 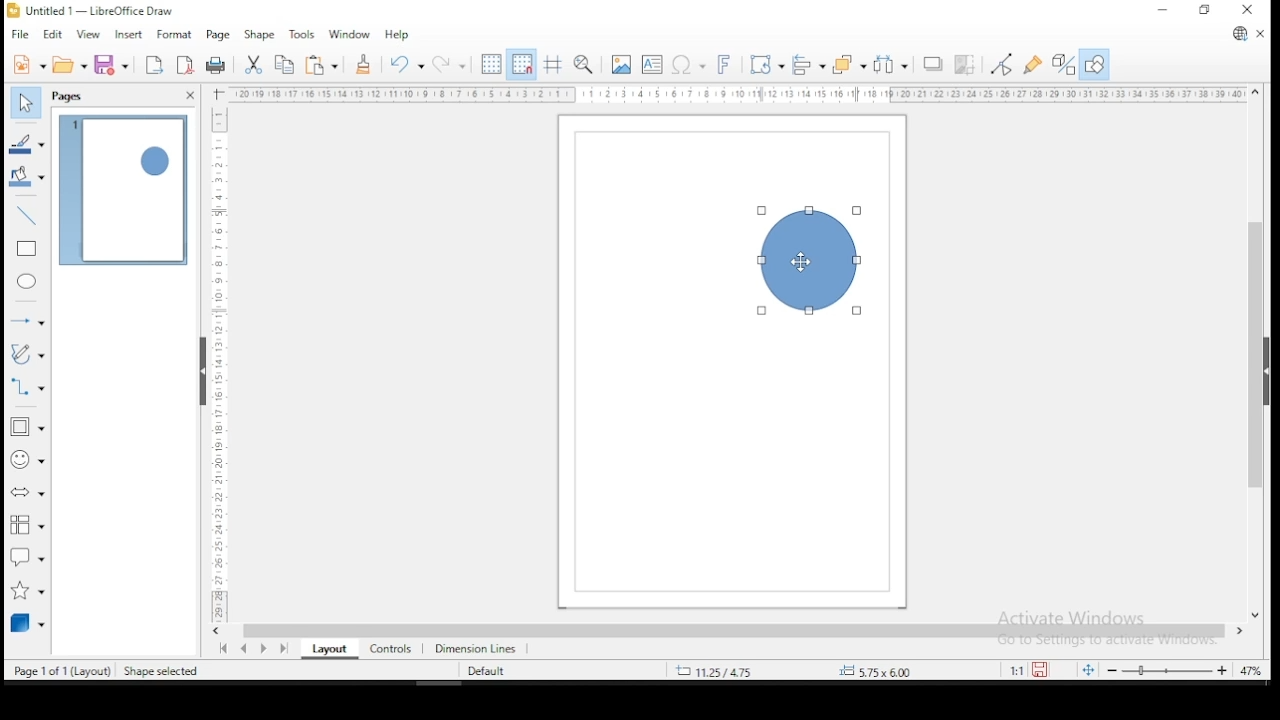 What do you see at coordinates (1015, 670) in the screenshot?
I see `1:1` at bounding box center [1015, 670].